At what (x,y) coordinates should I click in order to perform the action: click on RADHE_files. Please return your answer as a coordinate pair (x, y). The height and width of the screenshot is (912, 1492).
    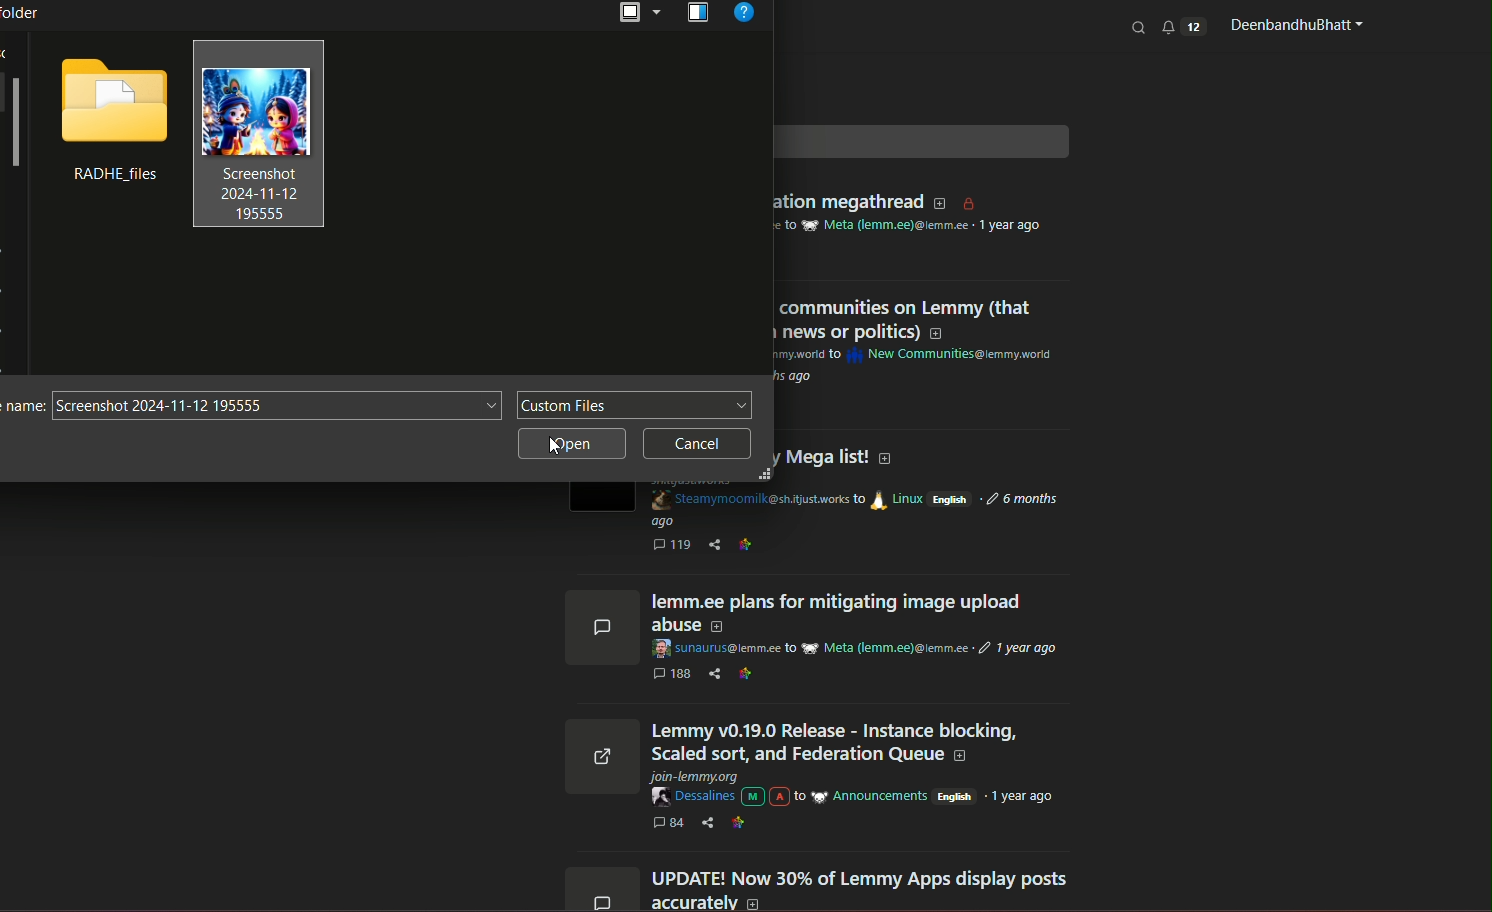
    Looking at the image, I should click on (110, 177).